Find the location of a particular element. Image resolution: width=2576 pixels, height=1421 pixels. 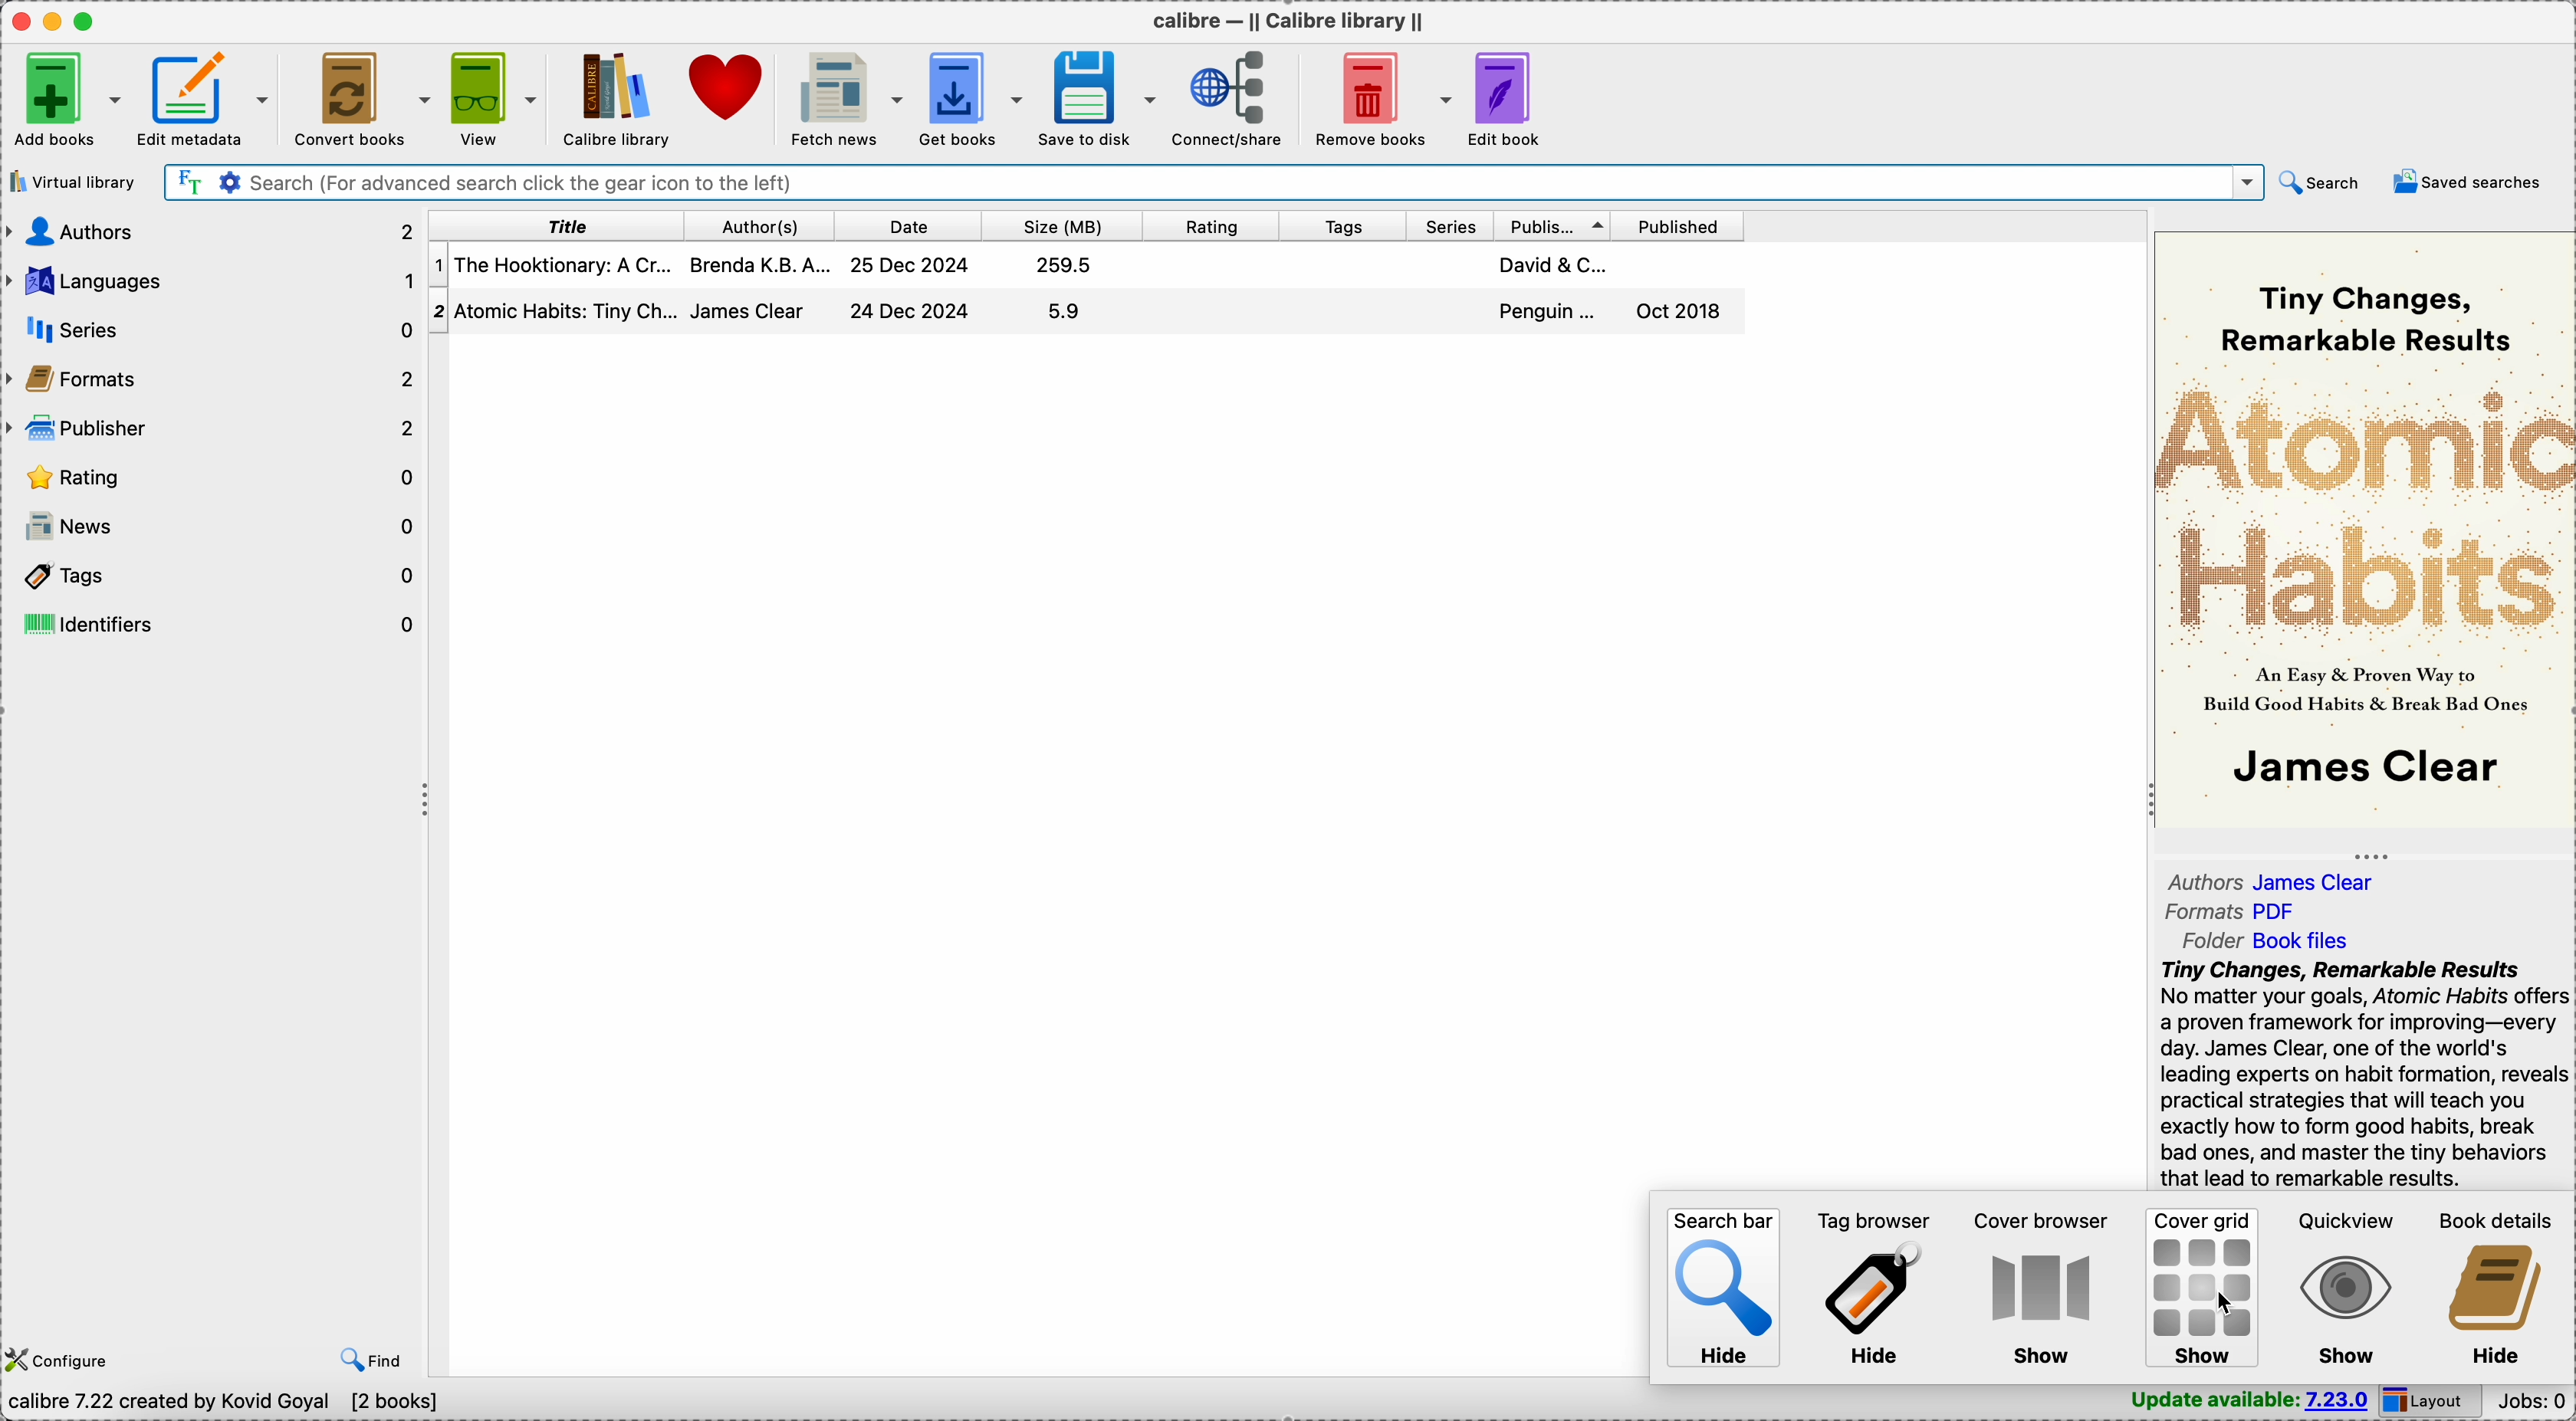

published is located at coordinates (1678, 226).